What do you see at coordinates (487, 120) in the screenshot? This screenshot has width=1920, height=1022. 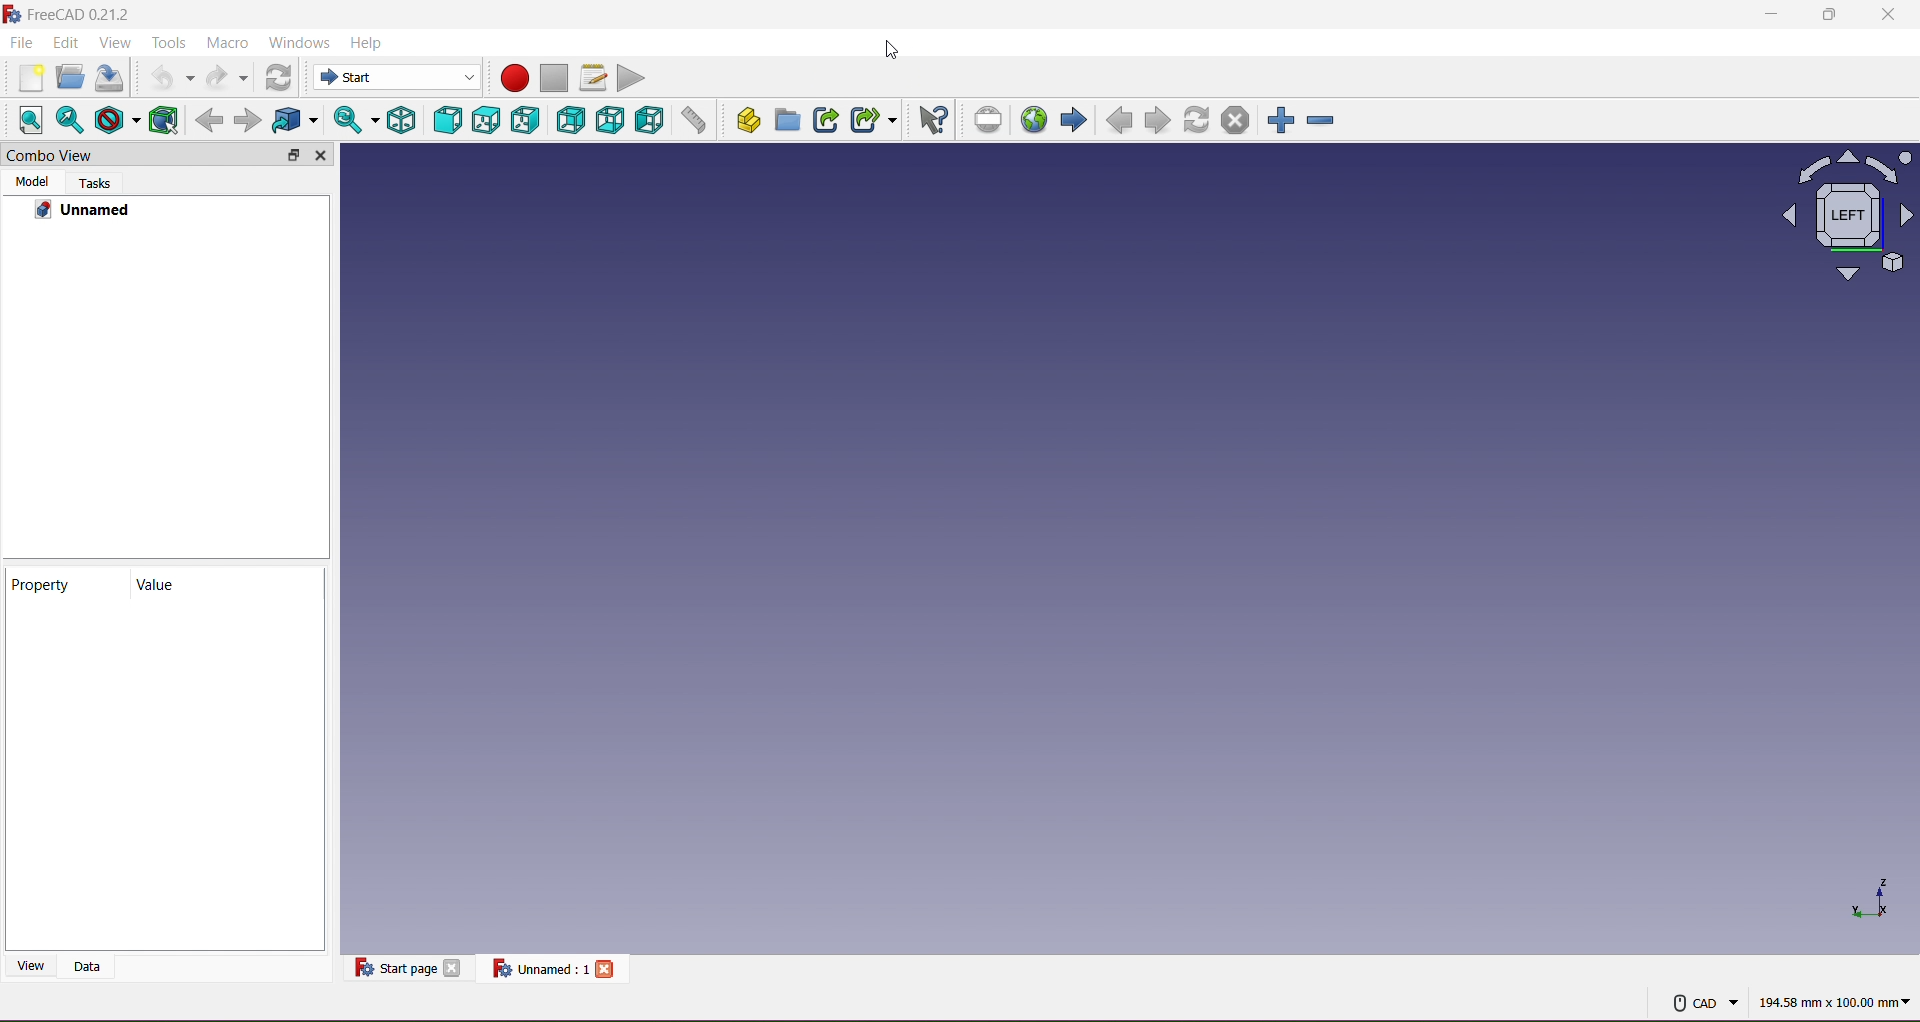 I see `Top` at bounding box center [487, 120].